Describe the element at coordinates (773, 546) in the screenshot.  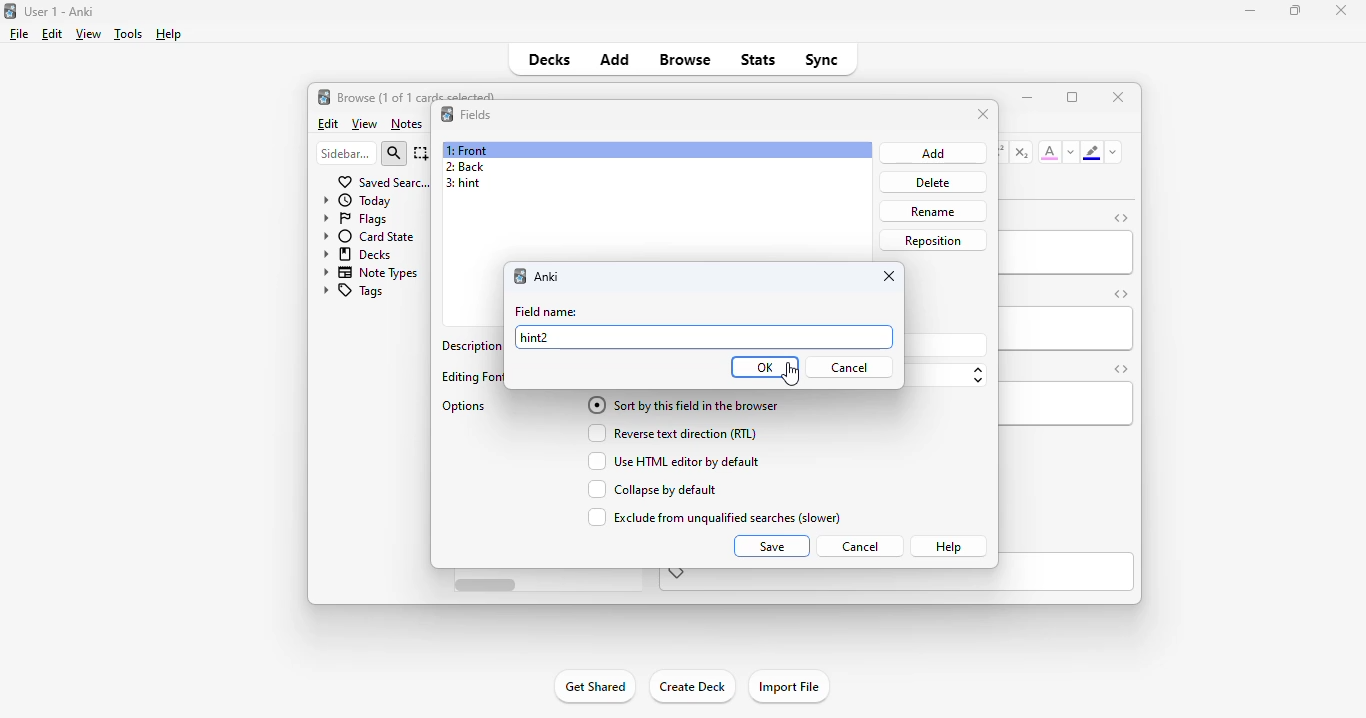
I see `save` at that location.